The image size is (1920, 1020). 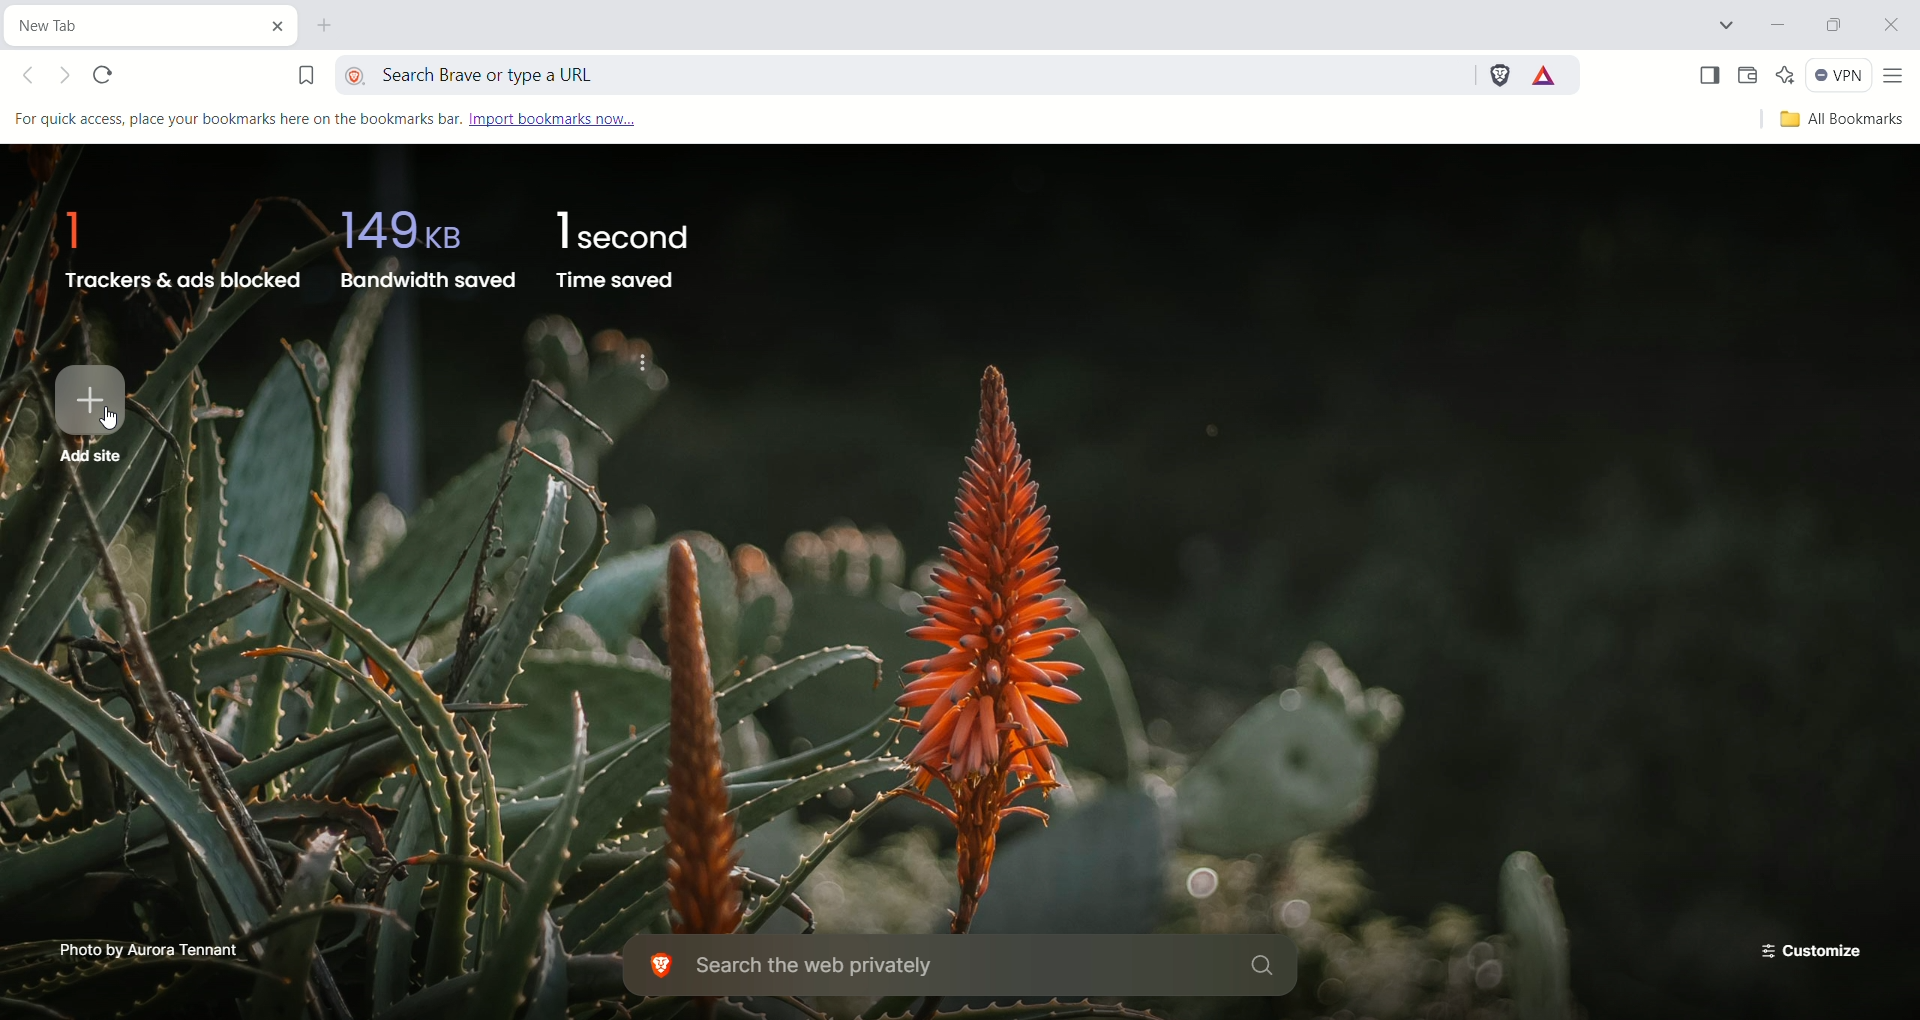 What do you see at coordinates (1895, 28) in the screenshot?
I see `close` at bounding box center [1895, 28].